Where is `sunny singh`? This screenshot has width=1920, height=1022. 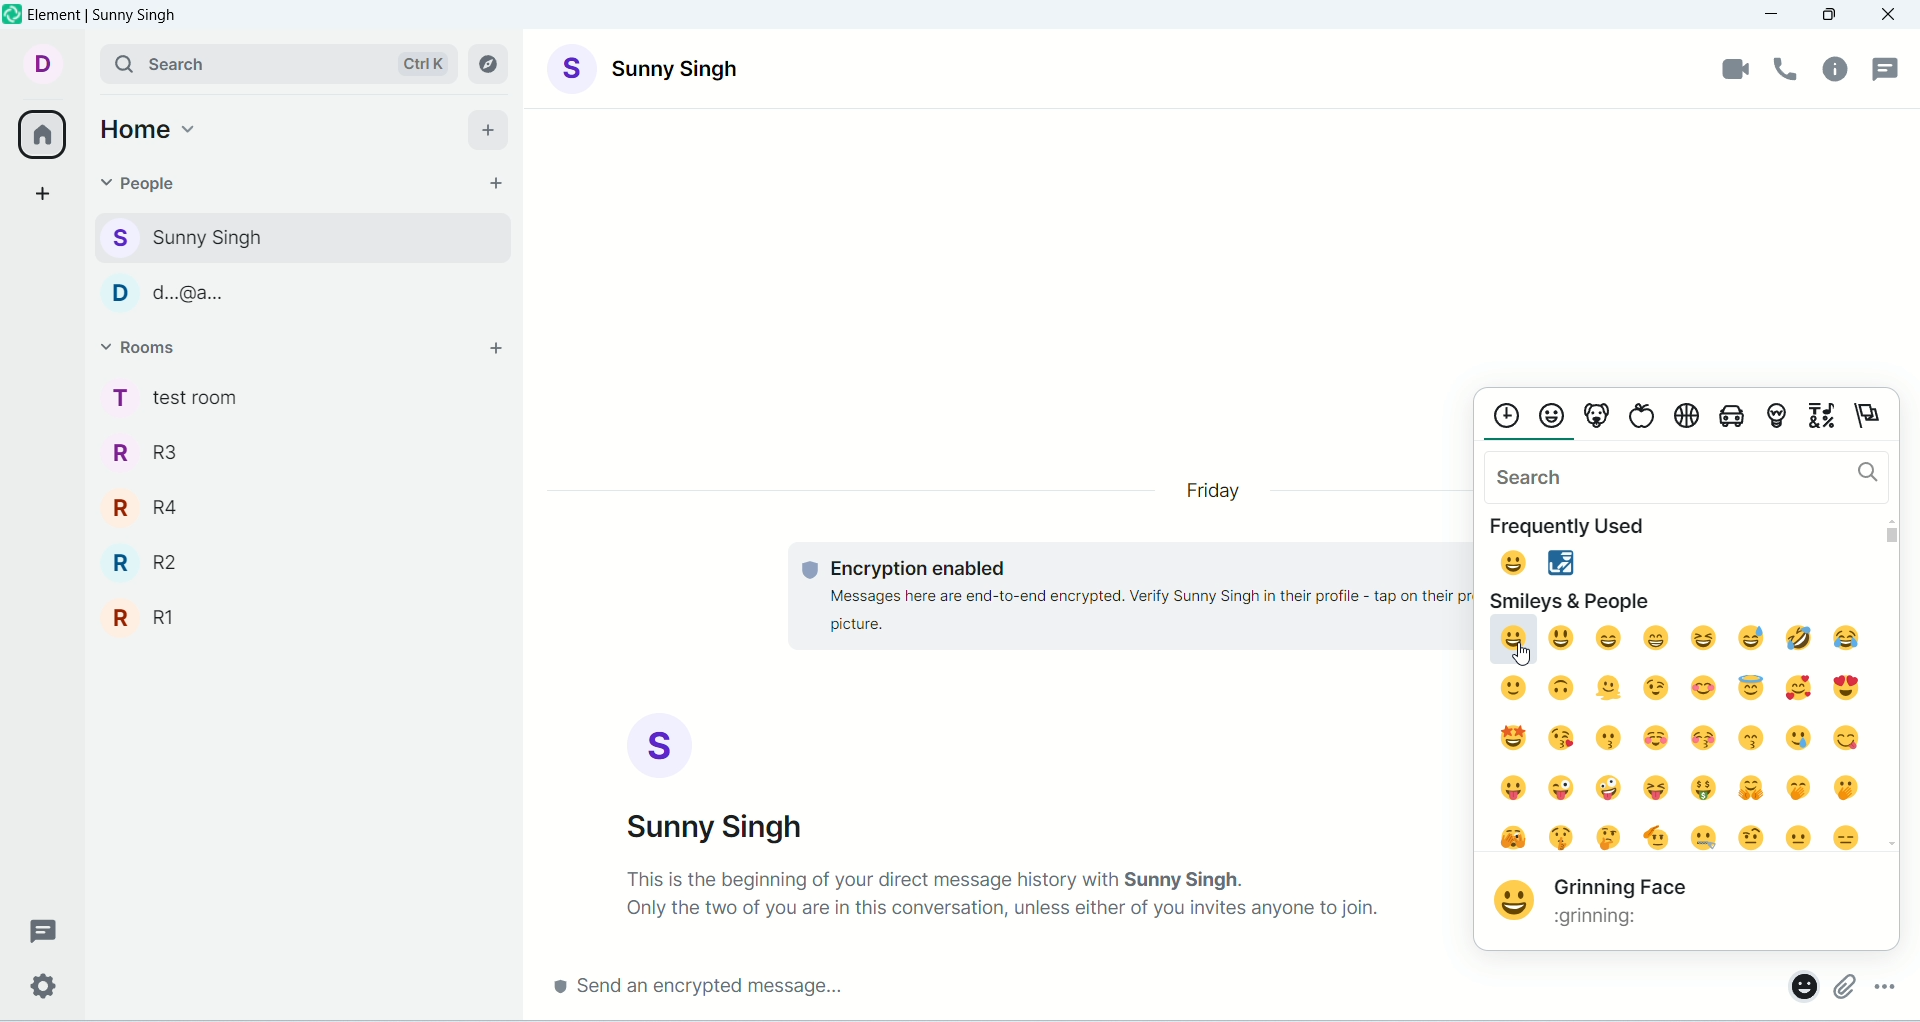 sunny singh is located at coordinates (298, 235).